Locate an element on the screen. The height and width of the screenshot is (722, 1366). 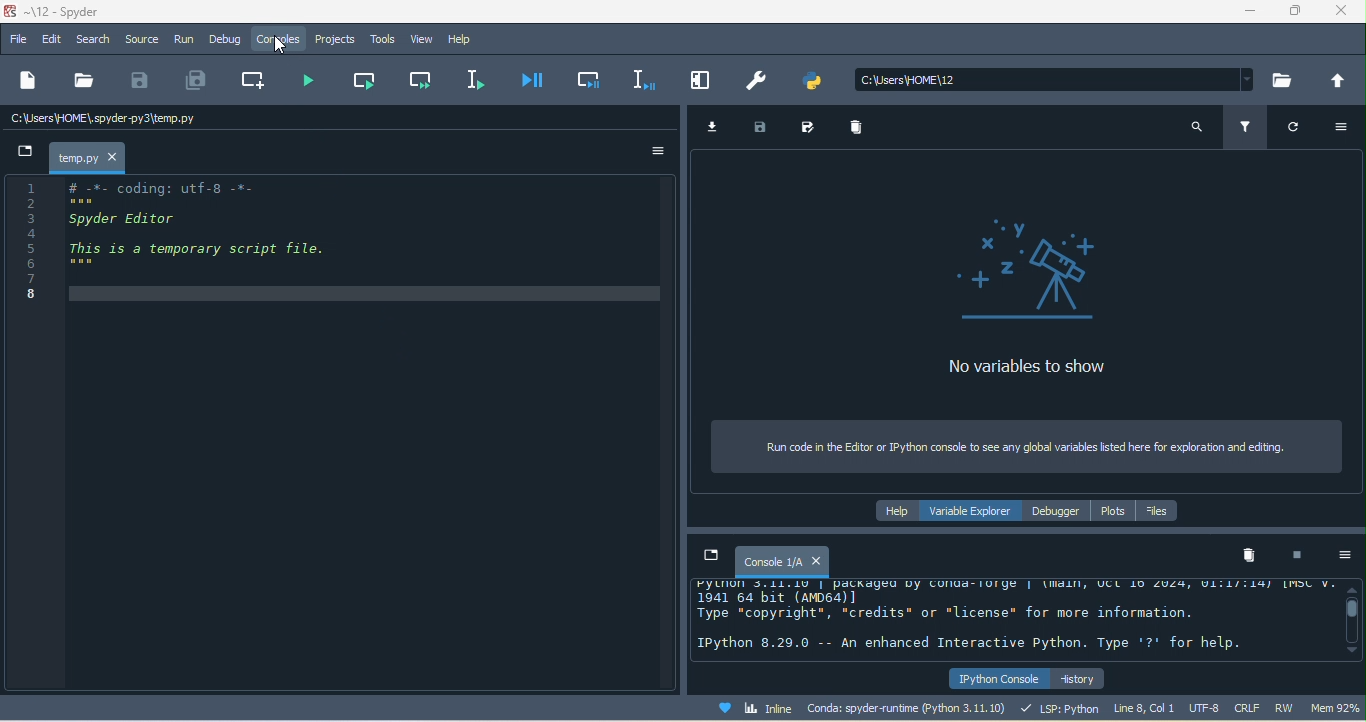
refresh is located at coordinates (1301, 132).